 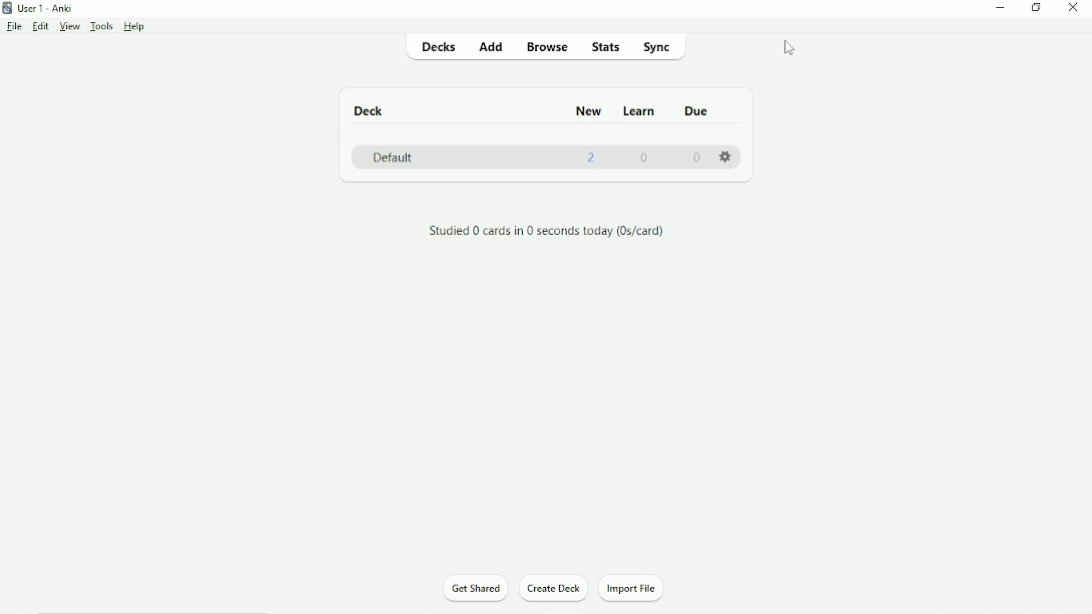 What do you see at coordinates (548, 46) in the screenshot?
I see `Browse` at bounding box center [548, 46].